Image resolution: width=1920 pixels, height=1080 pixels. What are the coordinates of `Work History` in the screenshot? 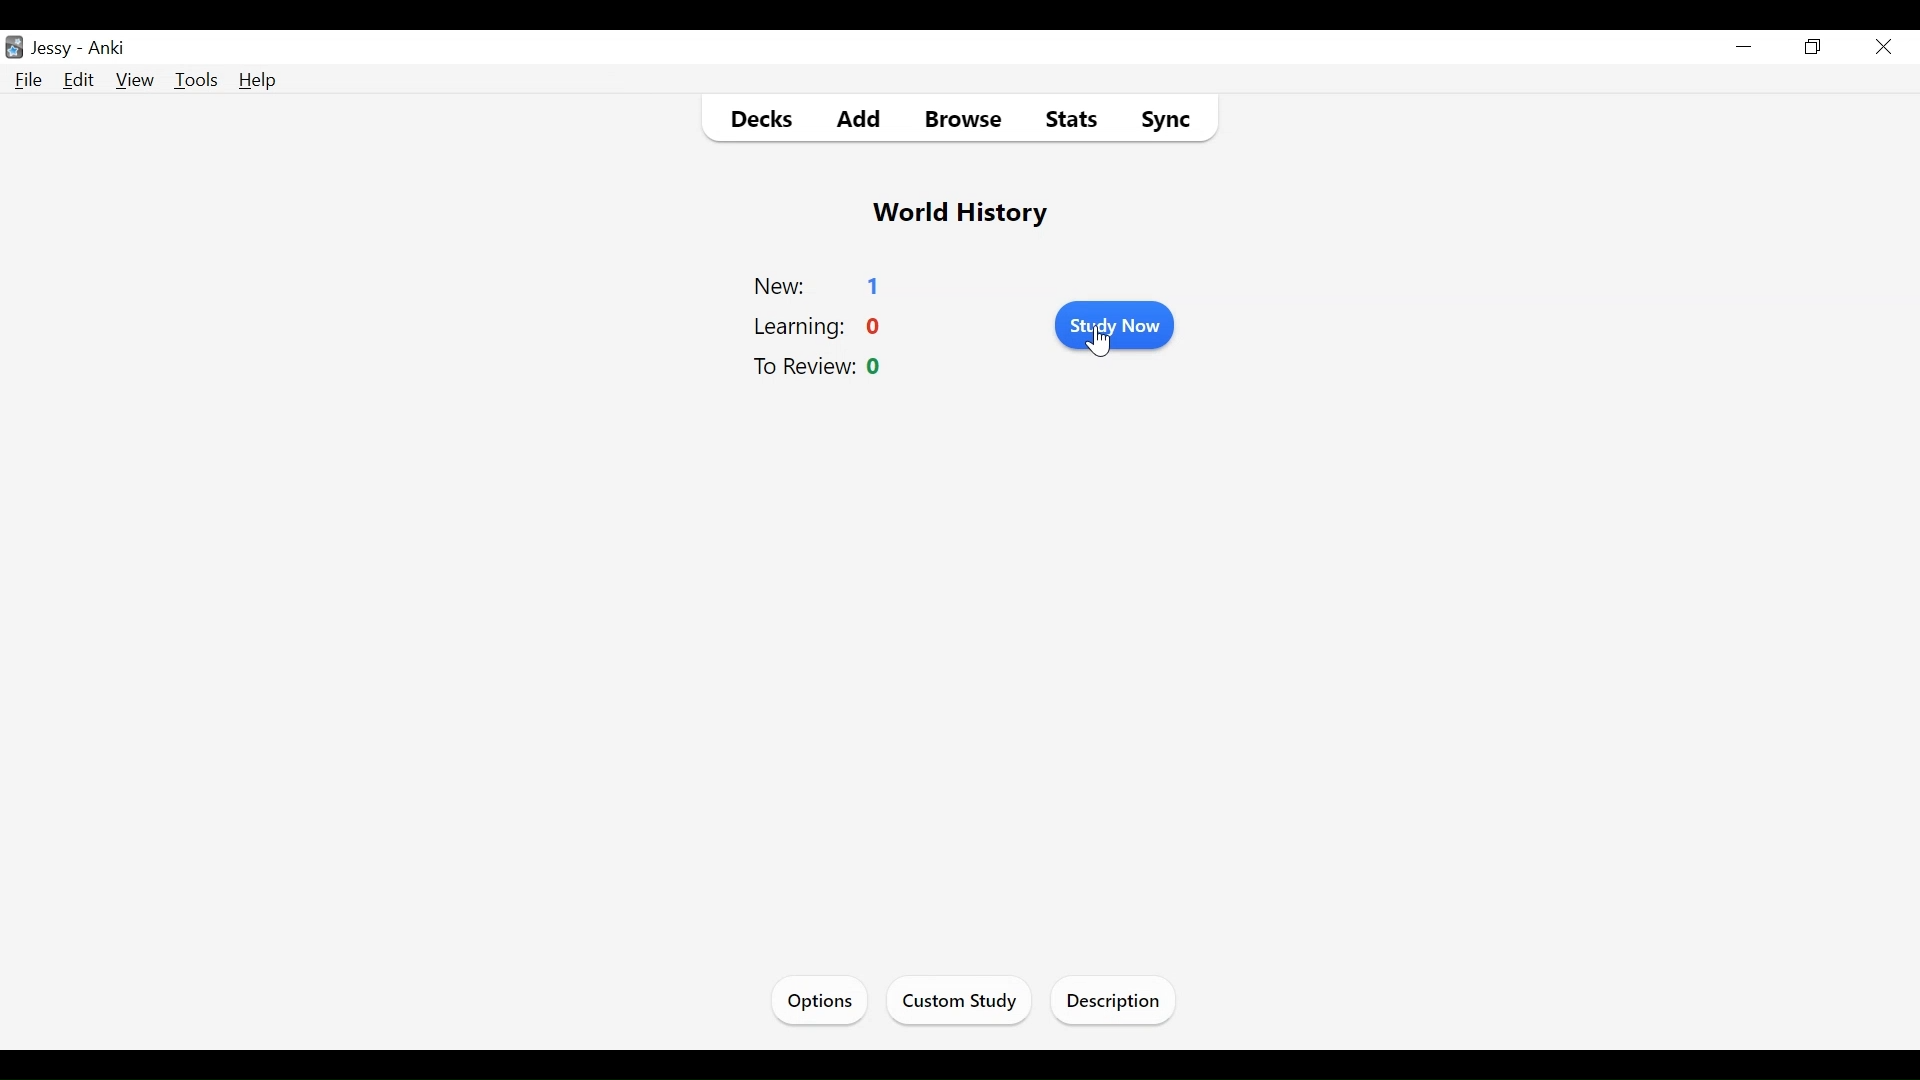 It's located at (959, 213).